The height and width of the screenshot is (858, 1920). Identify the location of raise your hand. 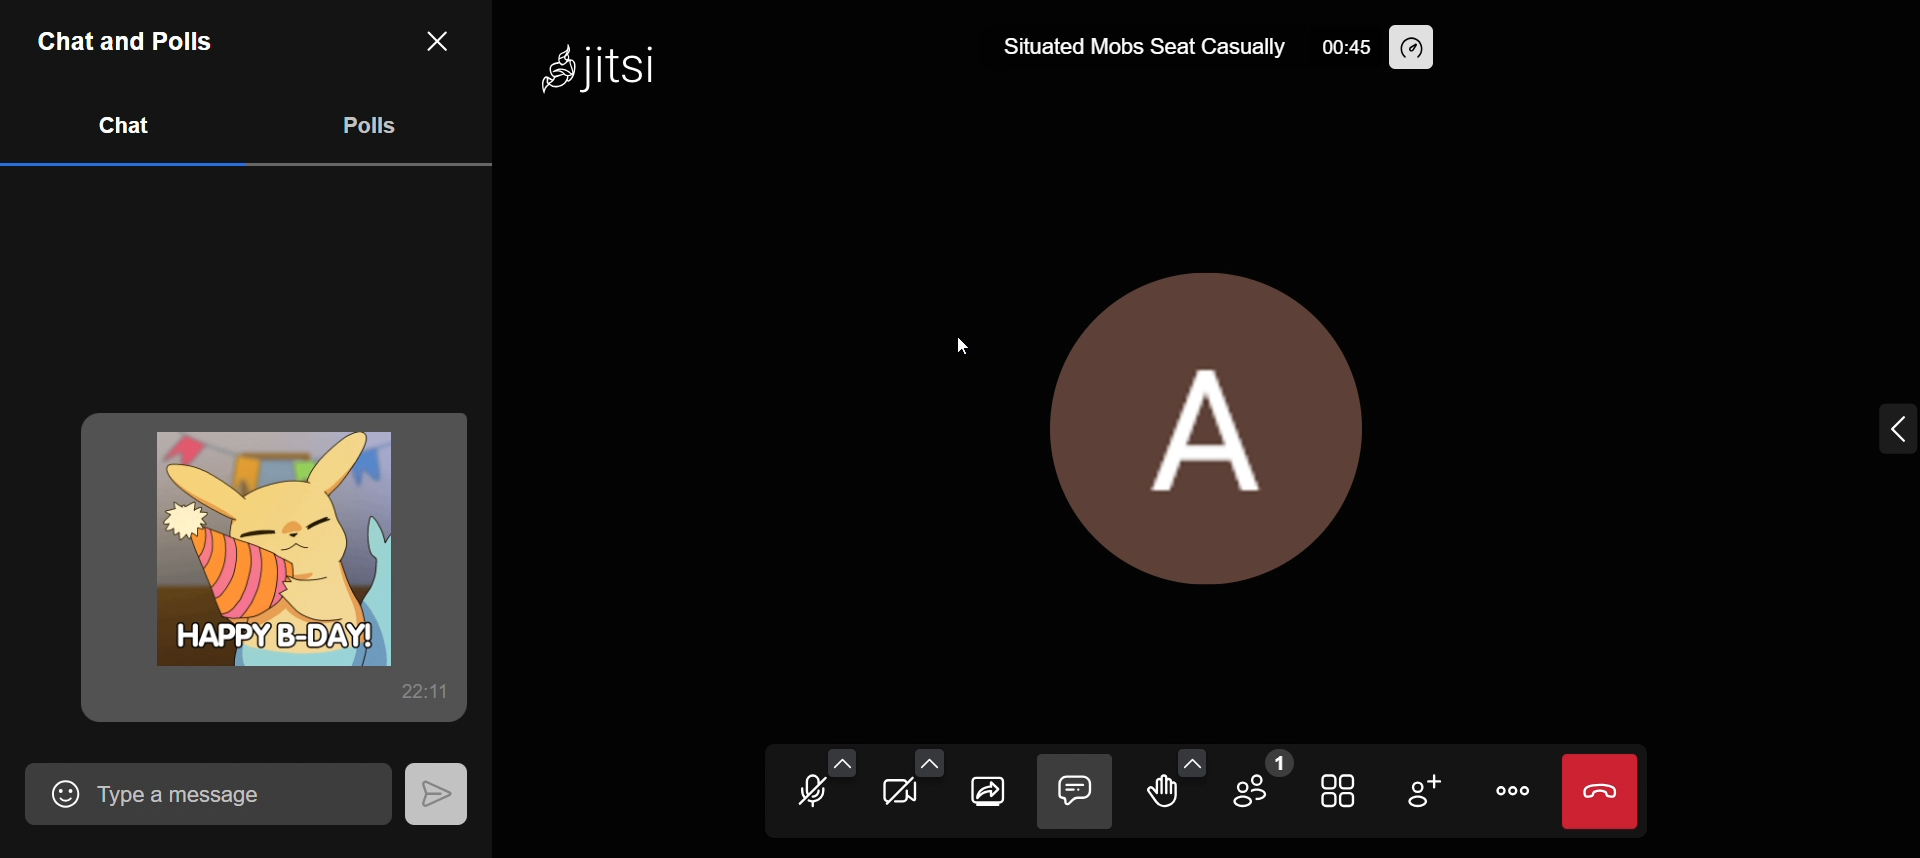
(1163, 800).